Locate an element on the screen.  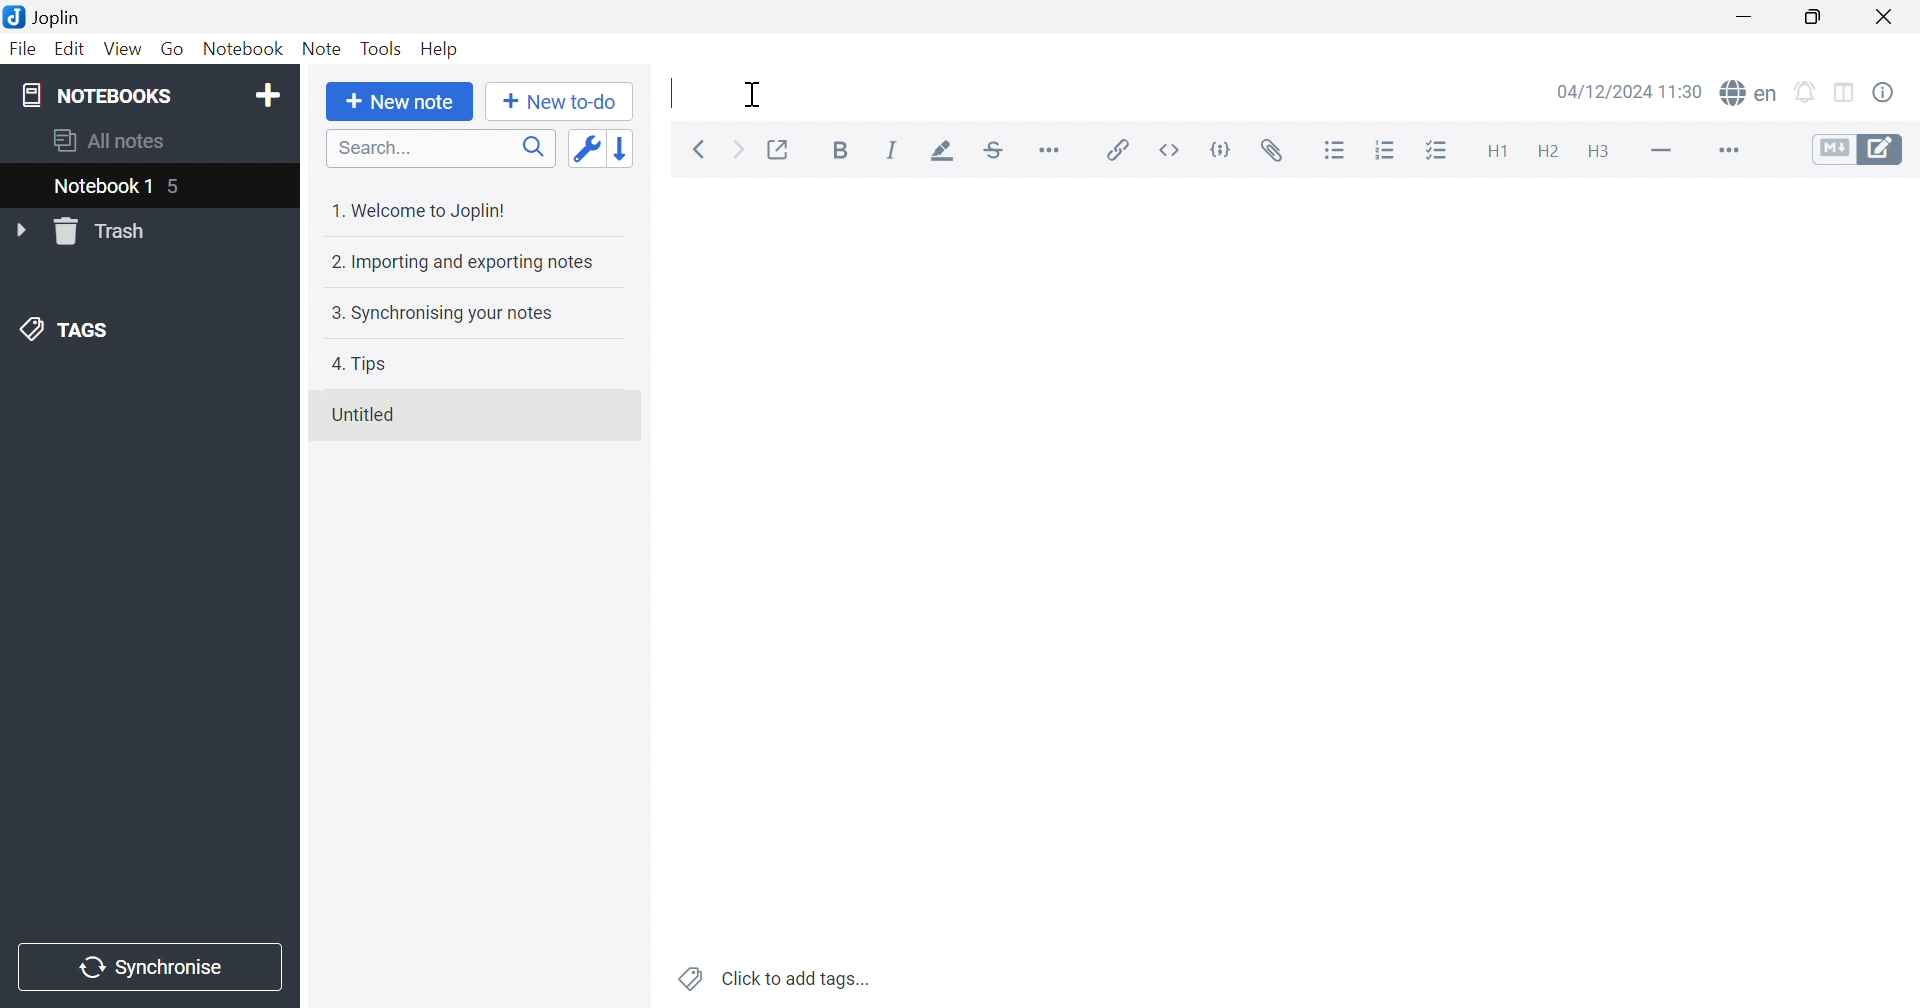
Reverse sort order is located at coordinates (622, 148).